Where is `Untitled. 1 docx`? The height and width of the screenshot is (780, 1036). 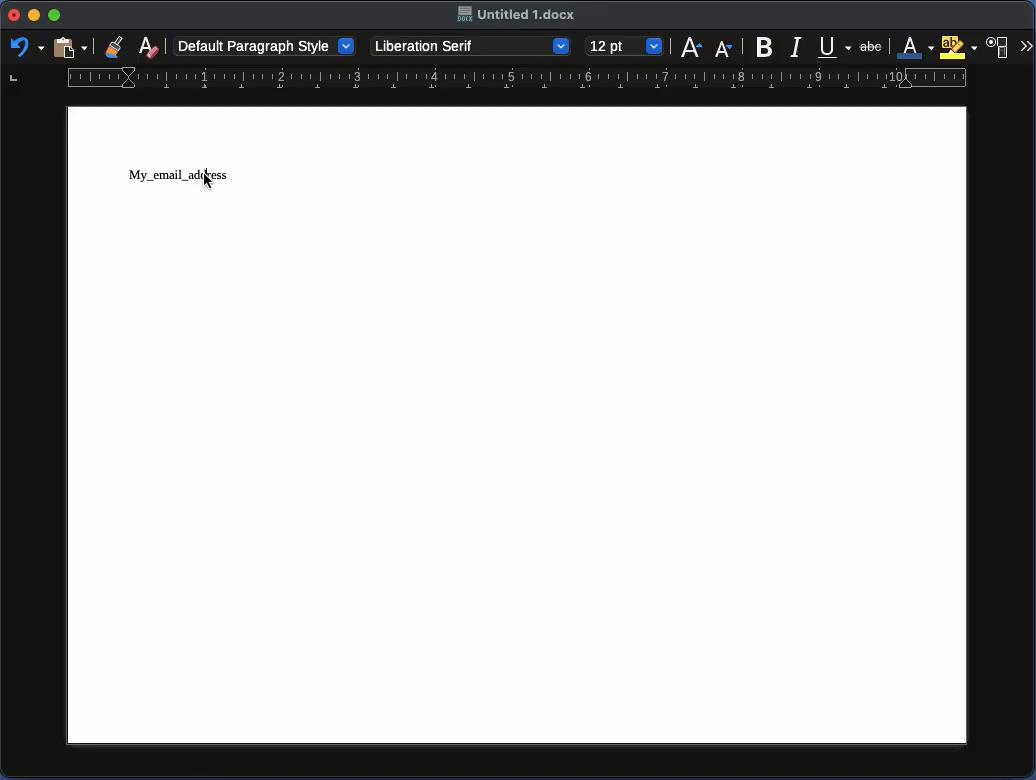
Untitled. 1 docx is located at coordinates (518, 15).